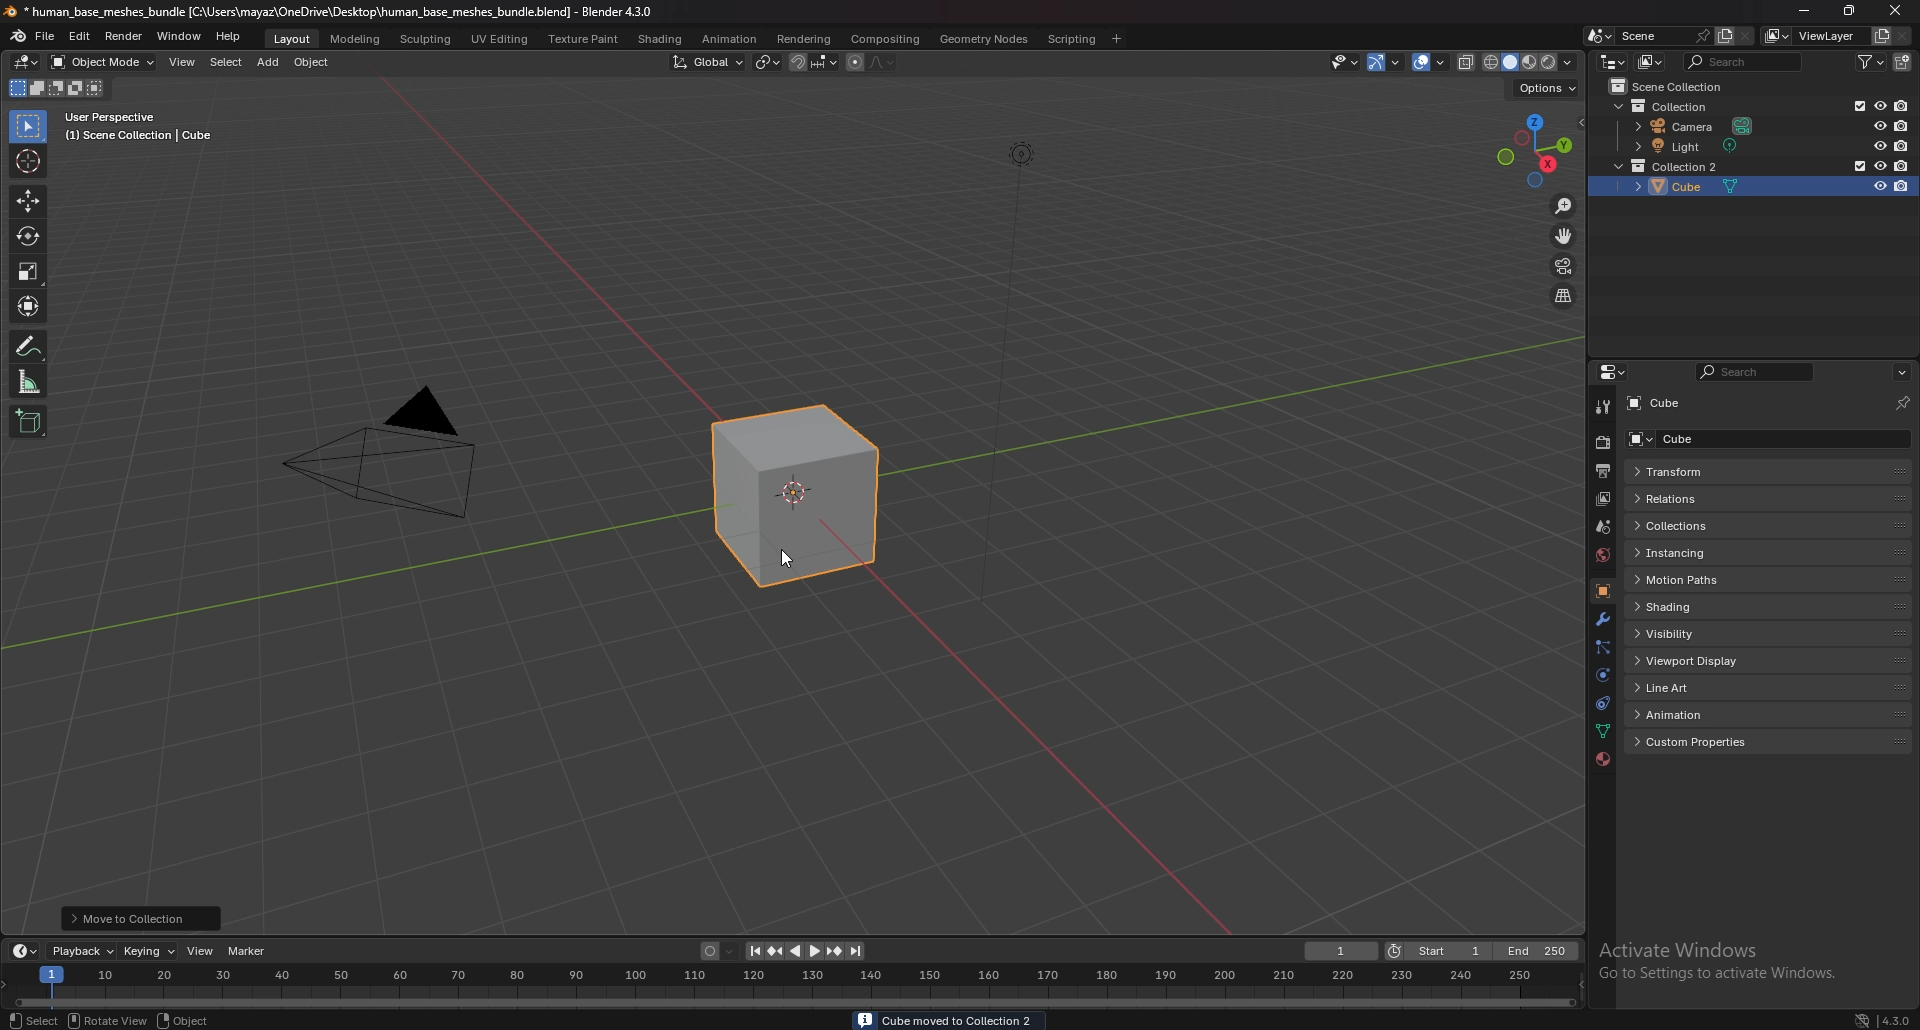  Describe the element at coordinates (331, 12) in the screenshot. I see `title` at that location.